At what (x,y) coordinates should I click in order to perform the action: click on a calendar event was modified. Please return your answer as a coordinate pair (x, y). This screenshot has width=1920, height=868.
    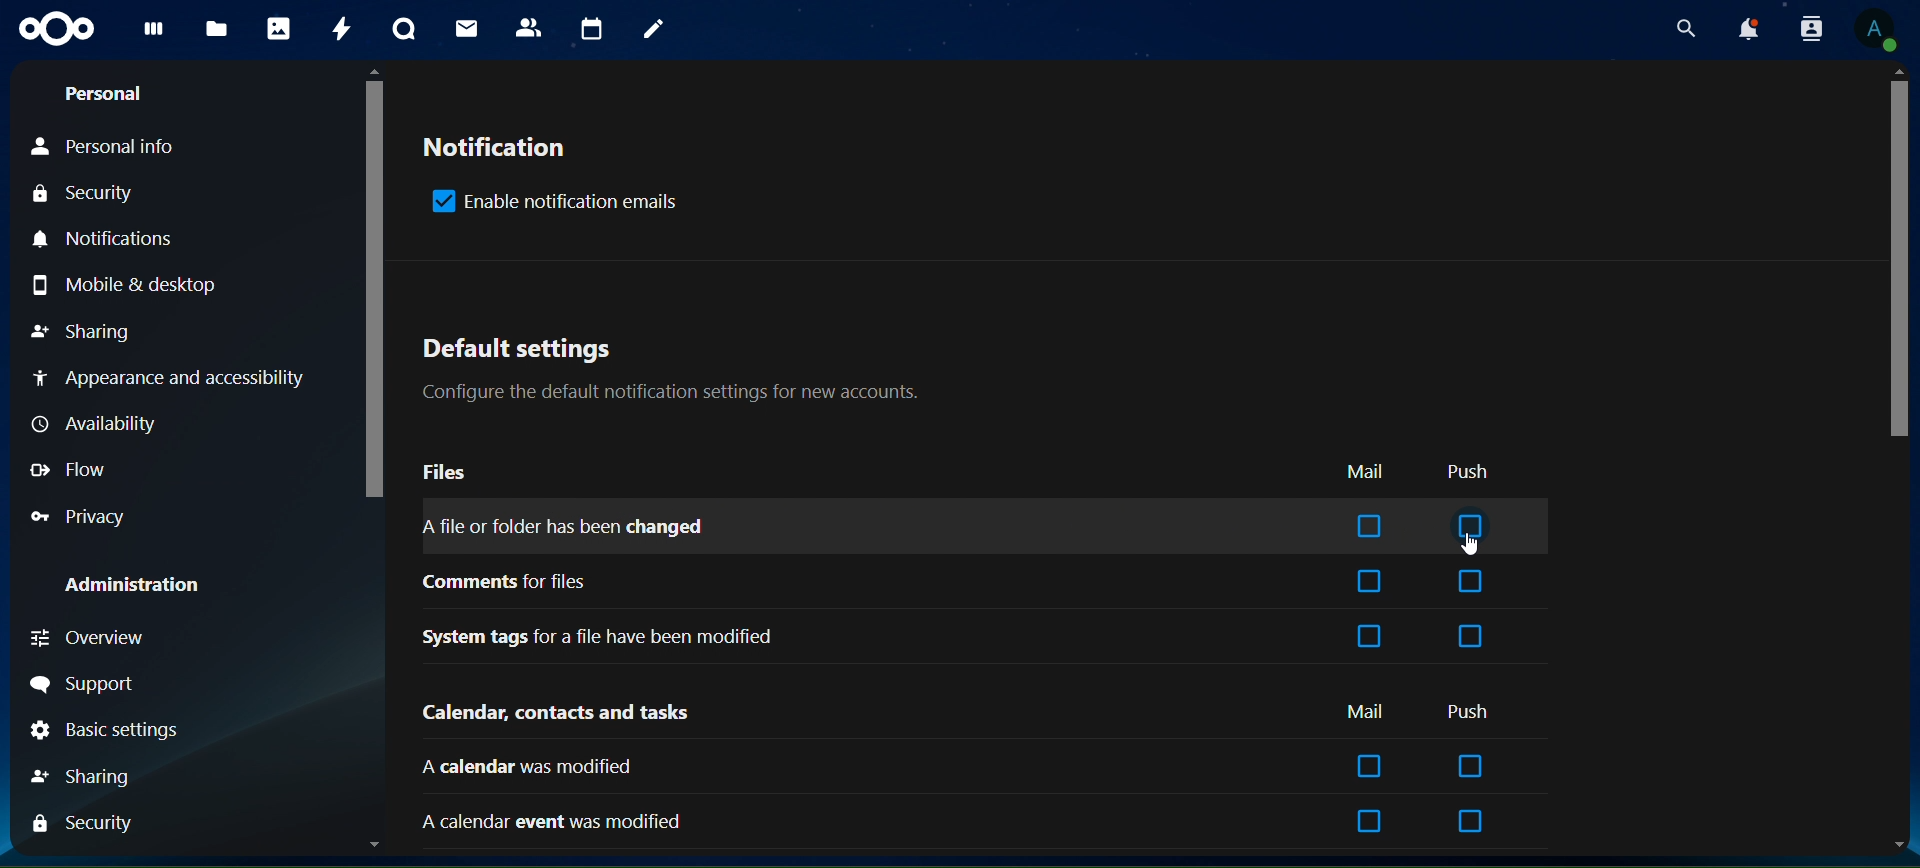
    Looking at the image, I should click on (554, 817).